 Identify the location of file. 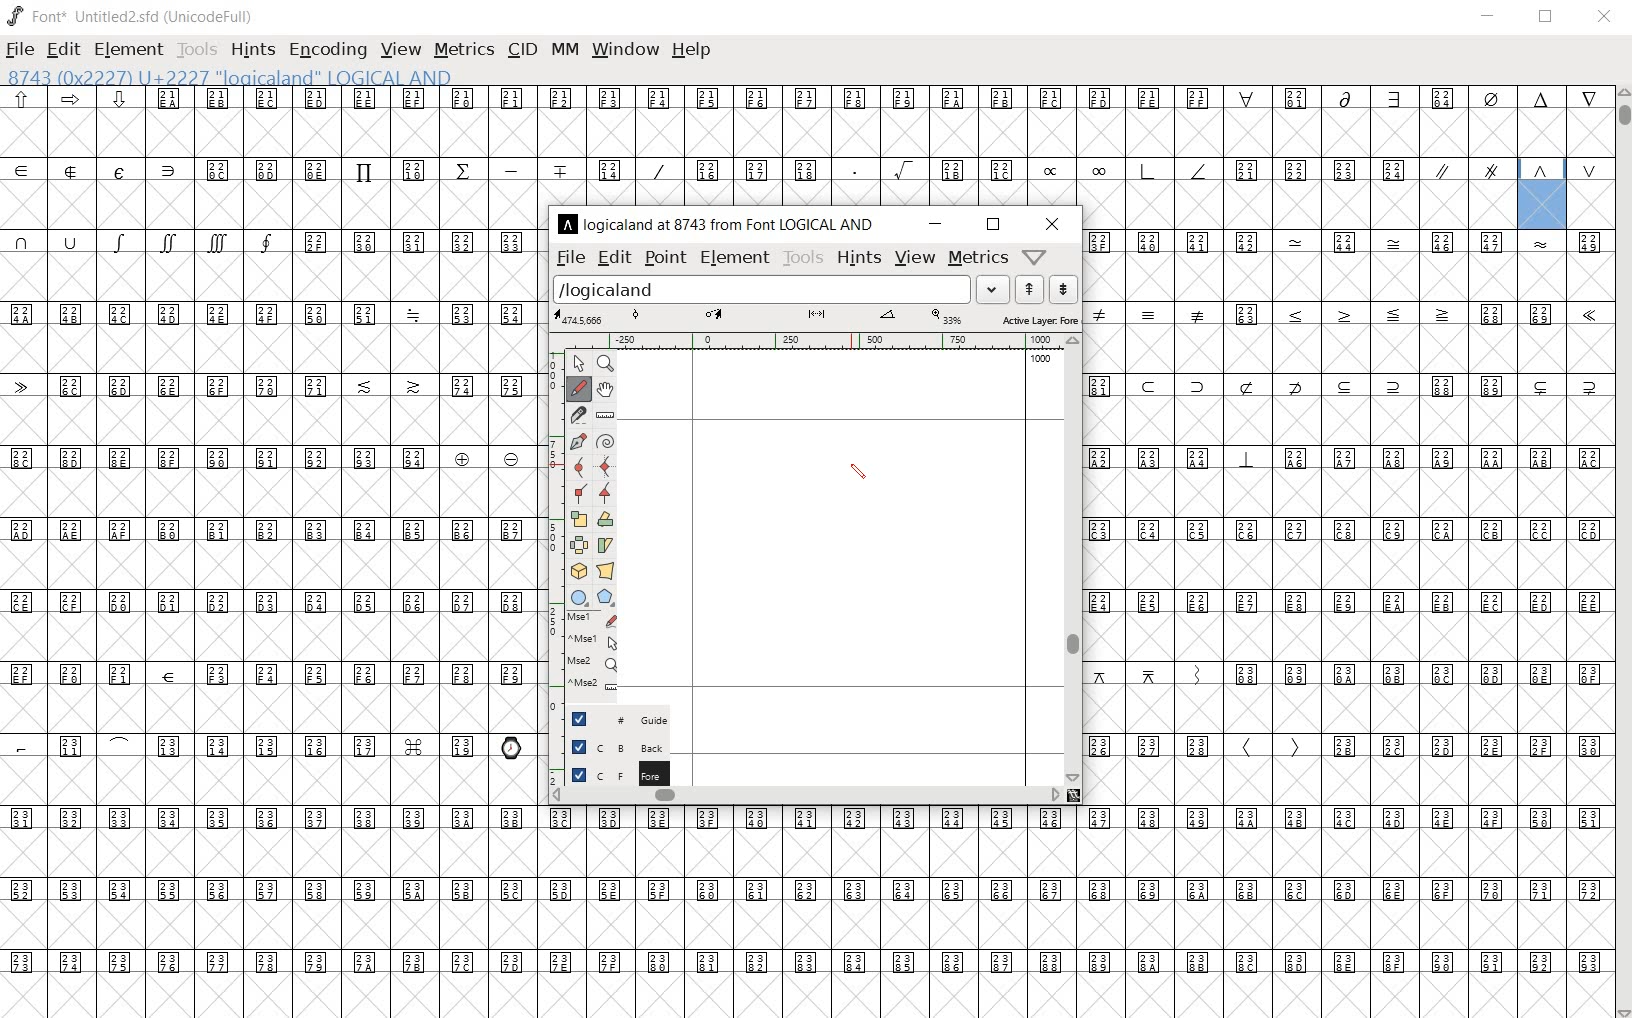
(569, 258).